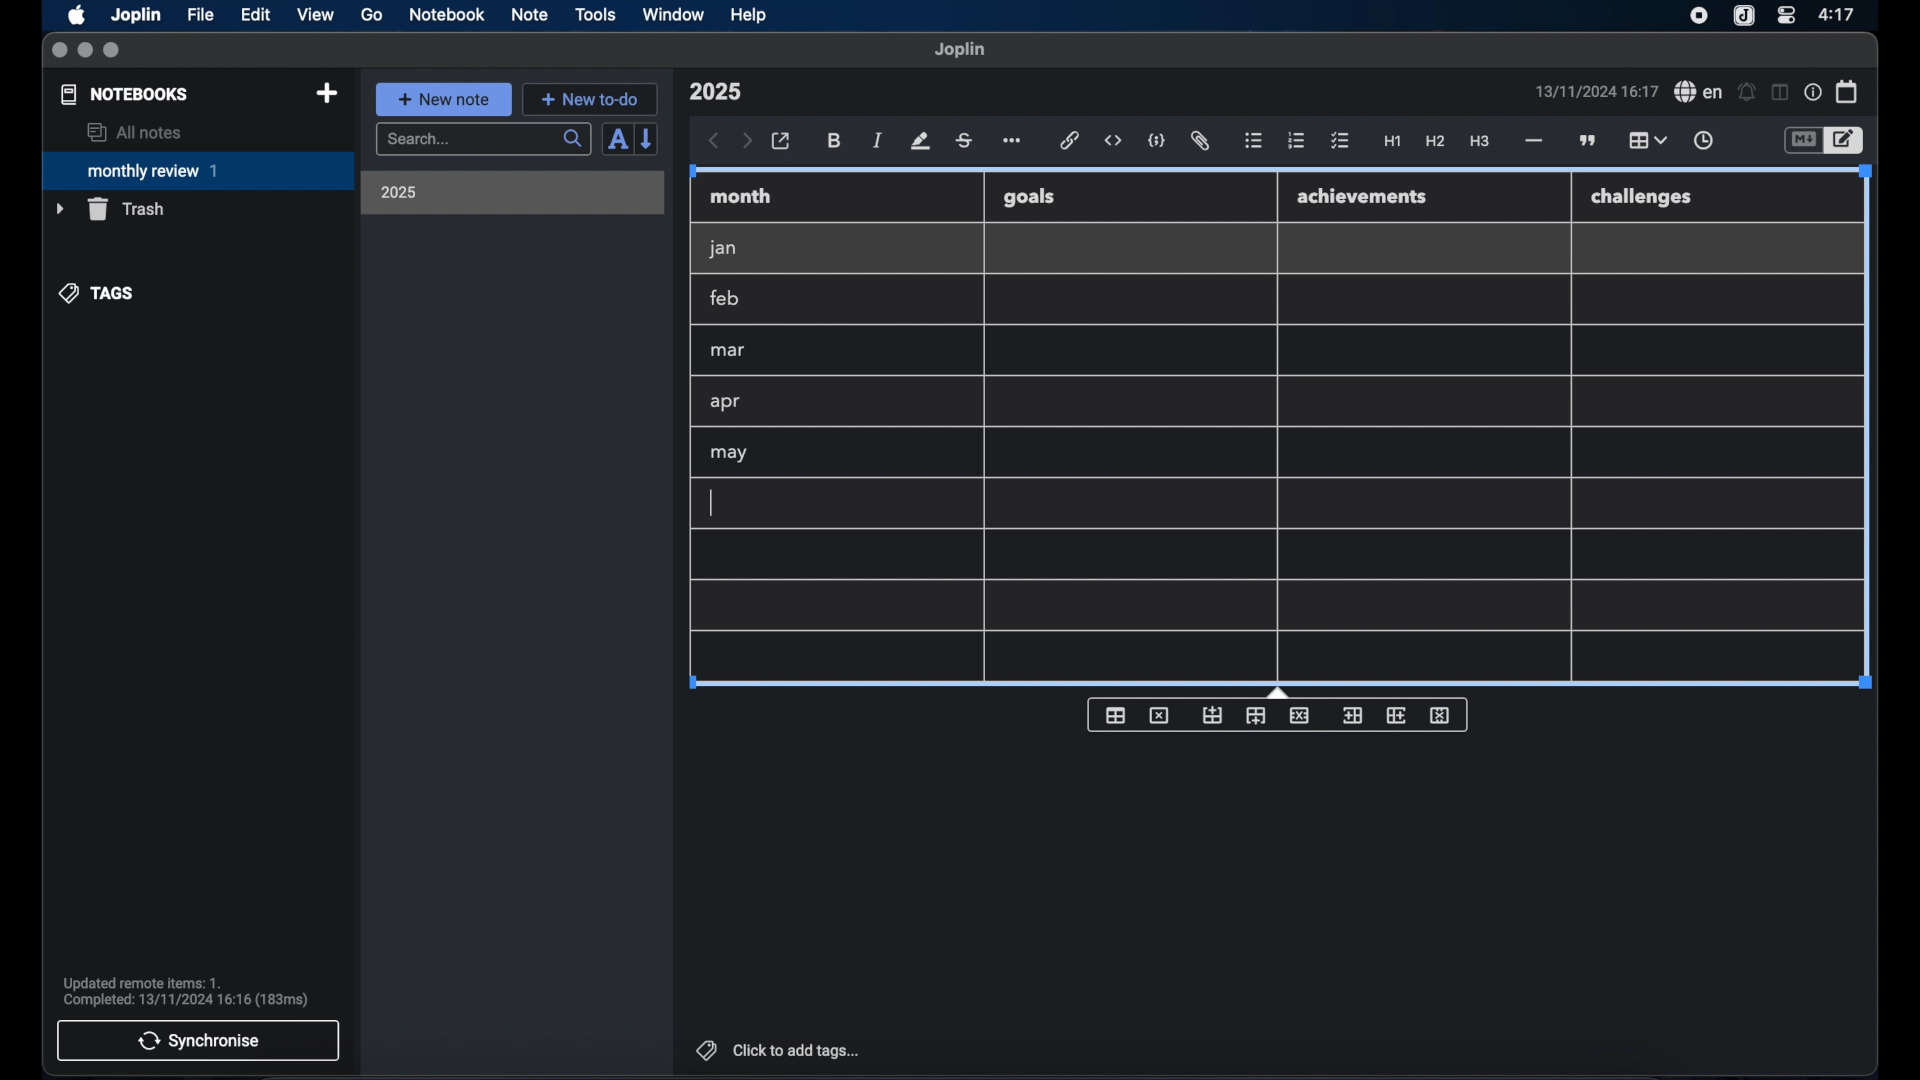 This screenshot has width=1920, height=1080. What do you see at coordinates (59, 51) in the screenshot?
I see `close` at bounding box center [59, 51].